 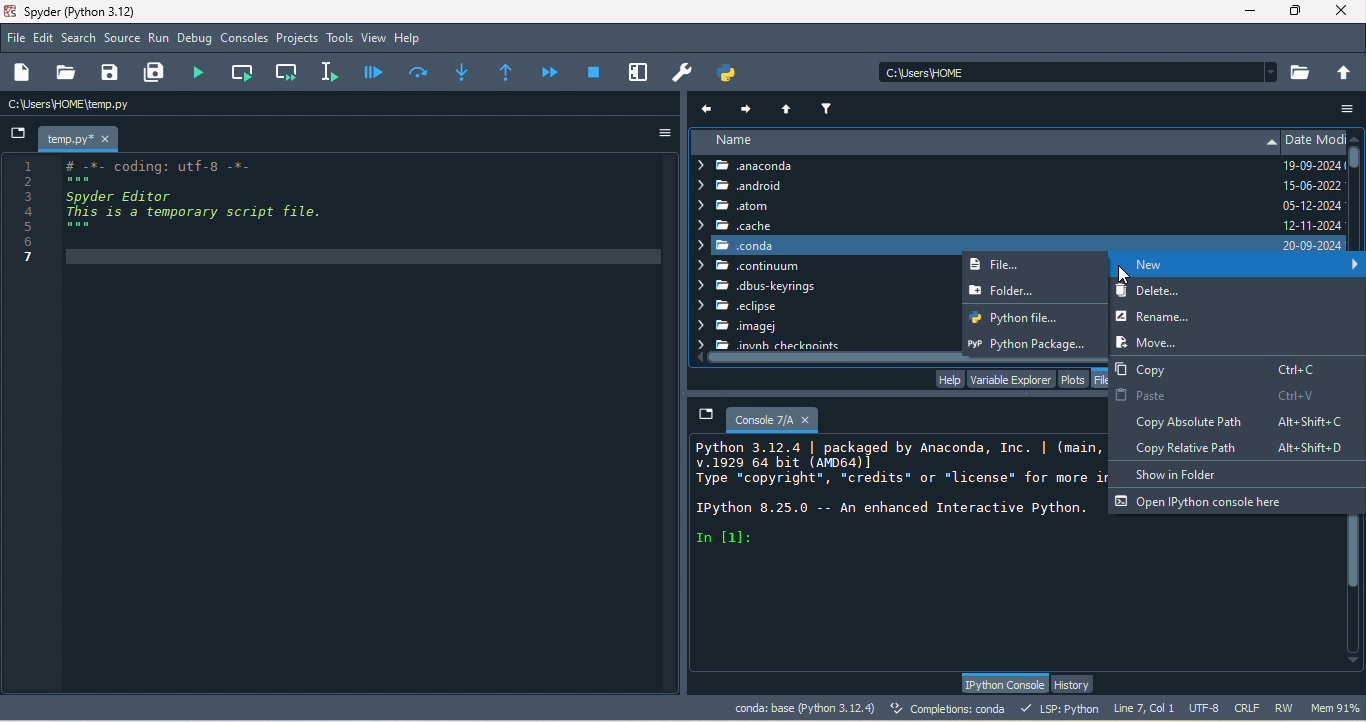 I want to click on continuum, so click(x=752, y=266).